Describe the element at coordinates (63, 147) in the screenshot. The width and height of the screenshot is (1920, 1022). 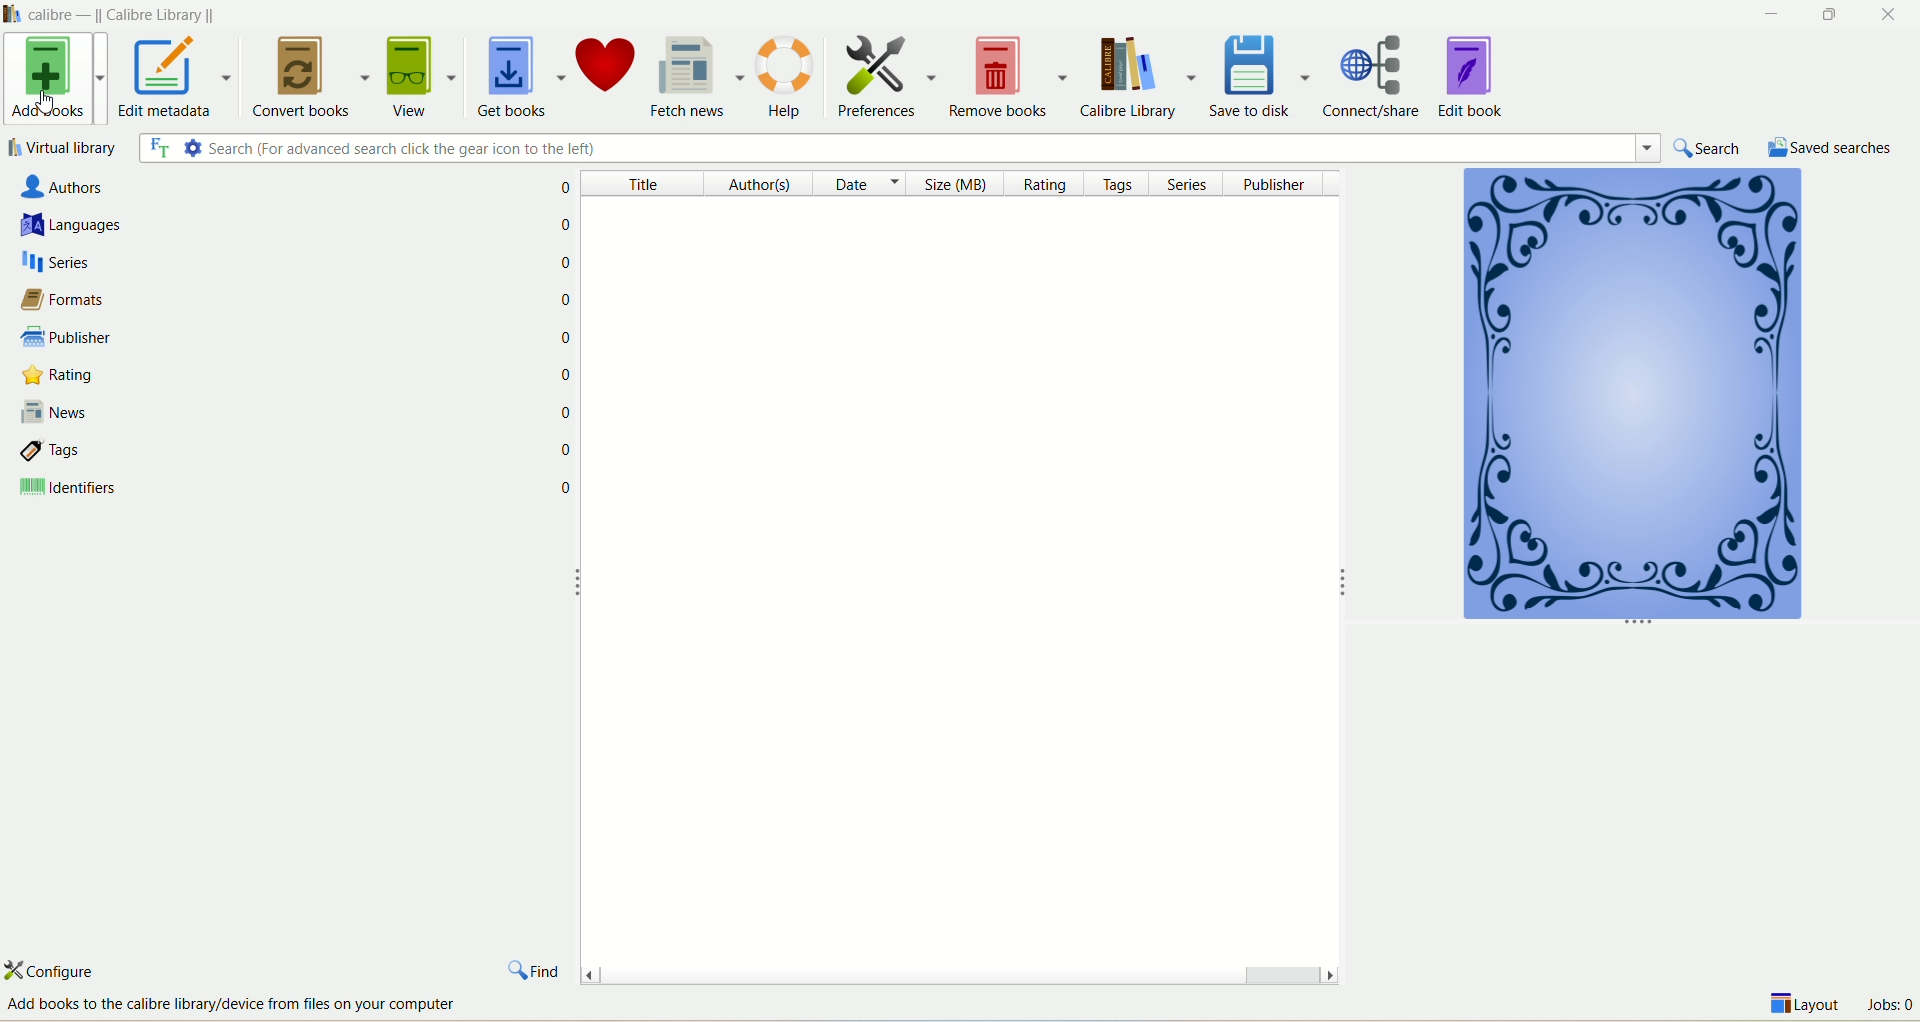
I see `virtual library` at that location.